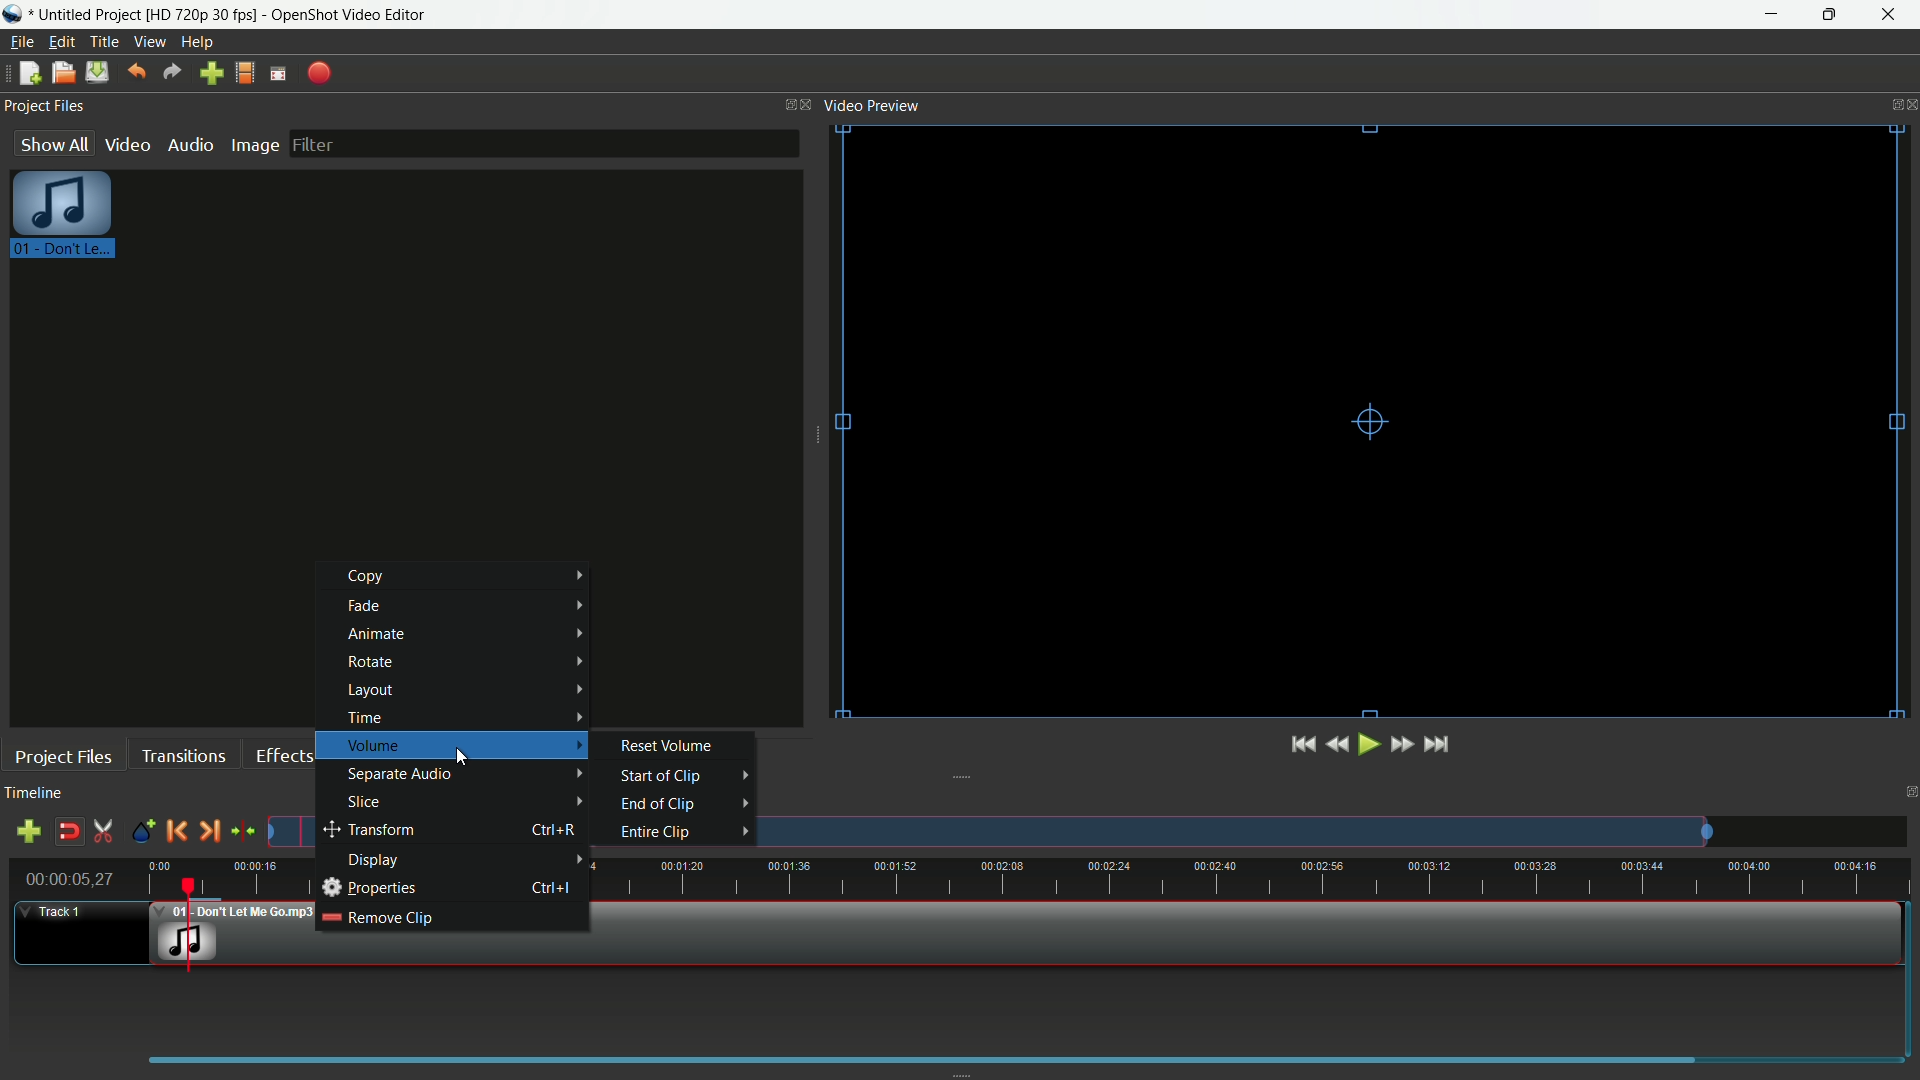 The height and width of the screenshot is (1080, 1920). What do you see at coordinates (467, 772) in the screenshot?
I see `separate audio` at bounding box center [467, 772].